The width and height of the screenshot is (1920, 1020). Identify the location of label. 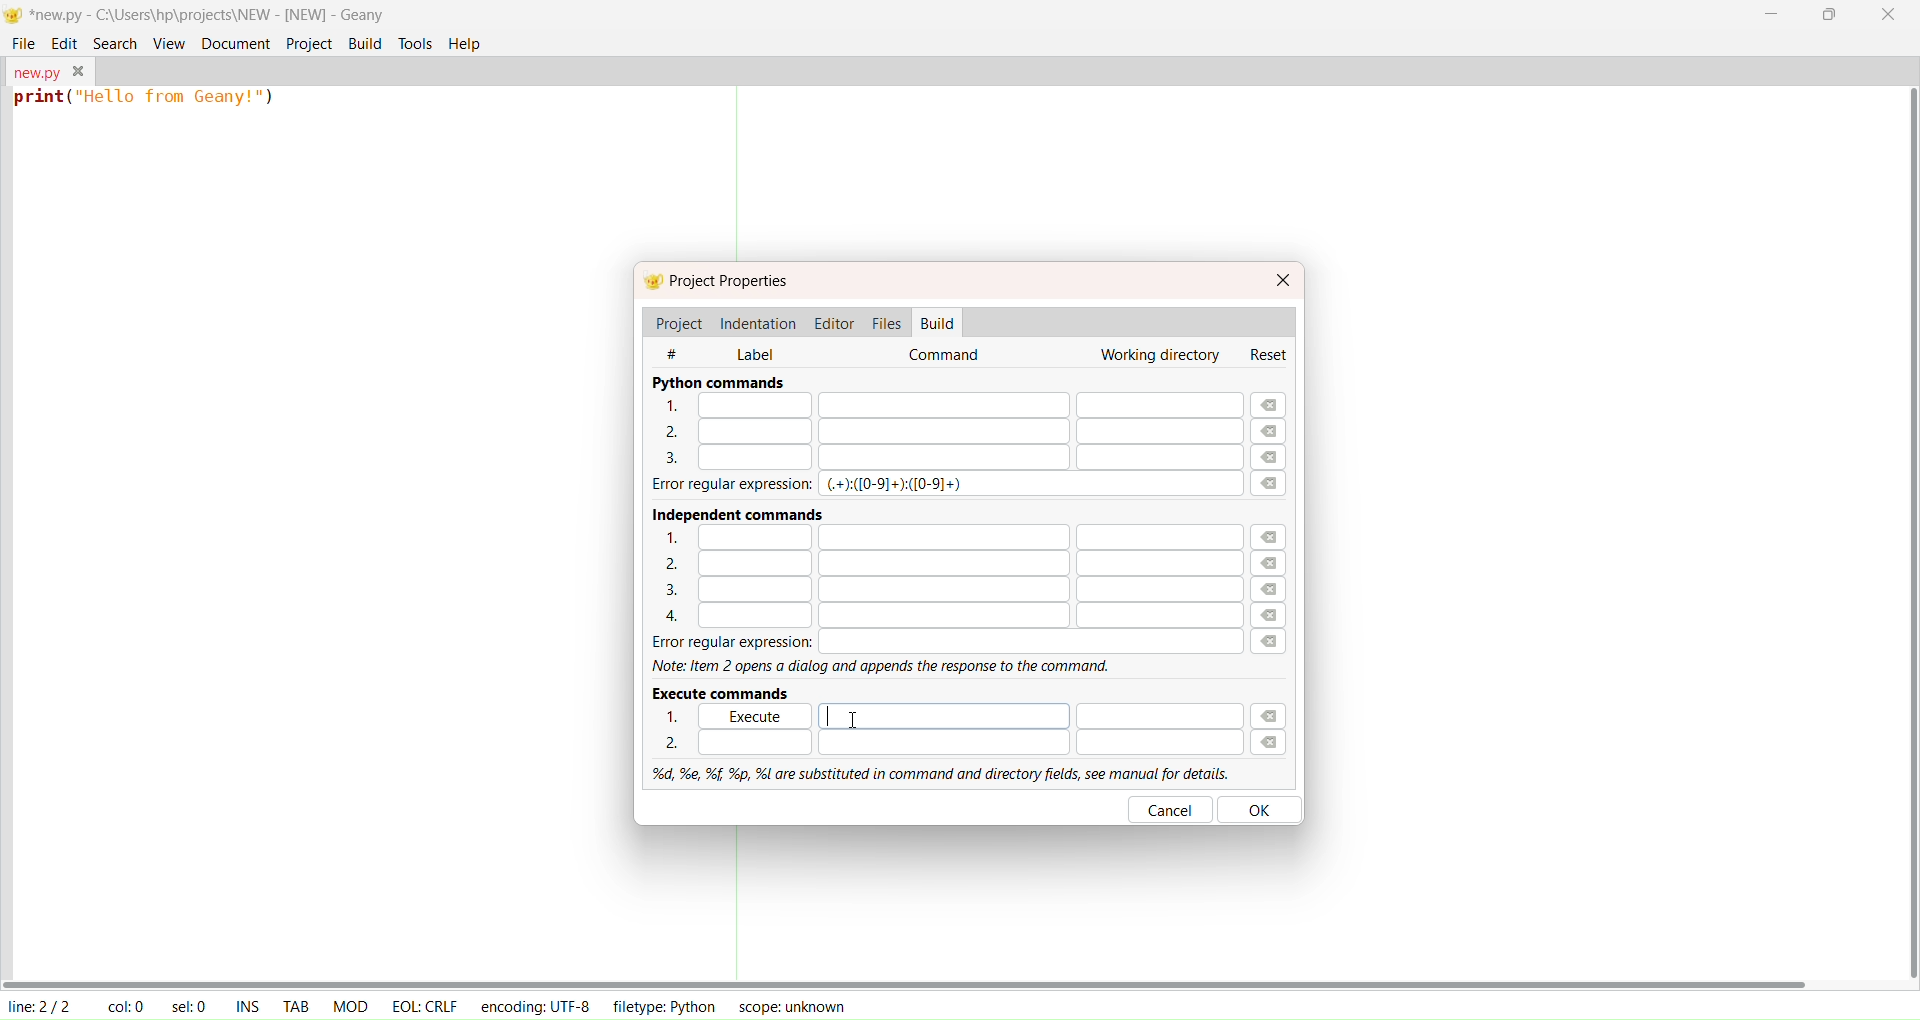
(755, 352).